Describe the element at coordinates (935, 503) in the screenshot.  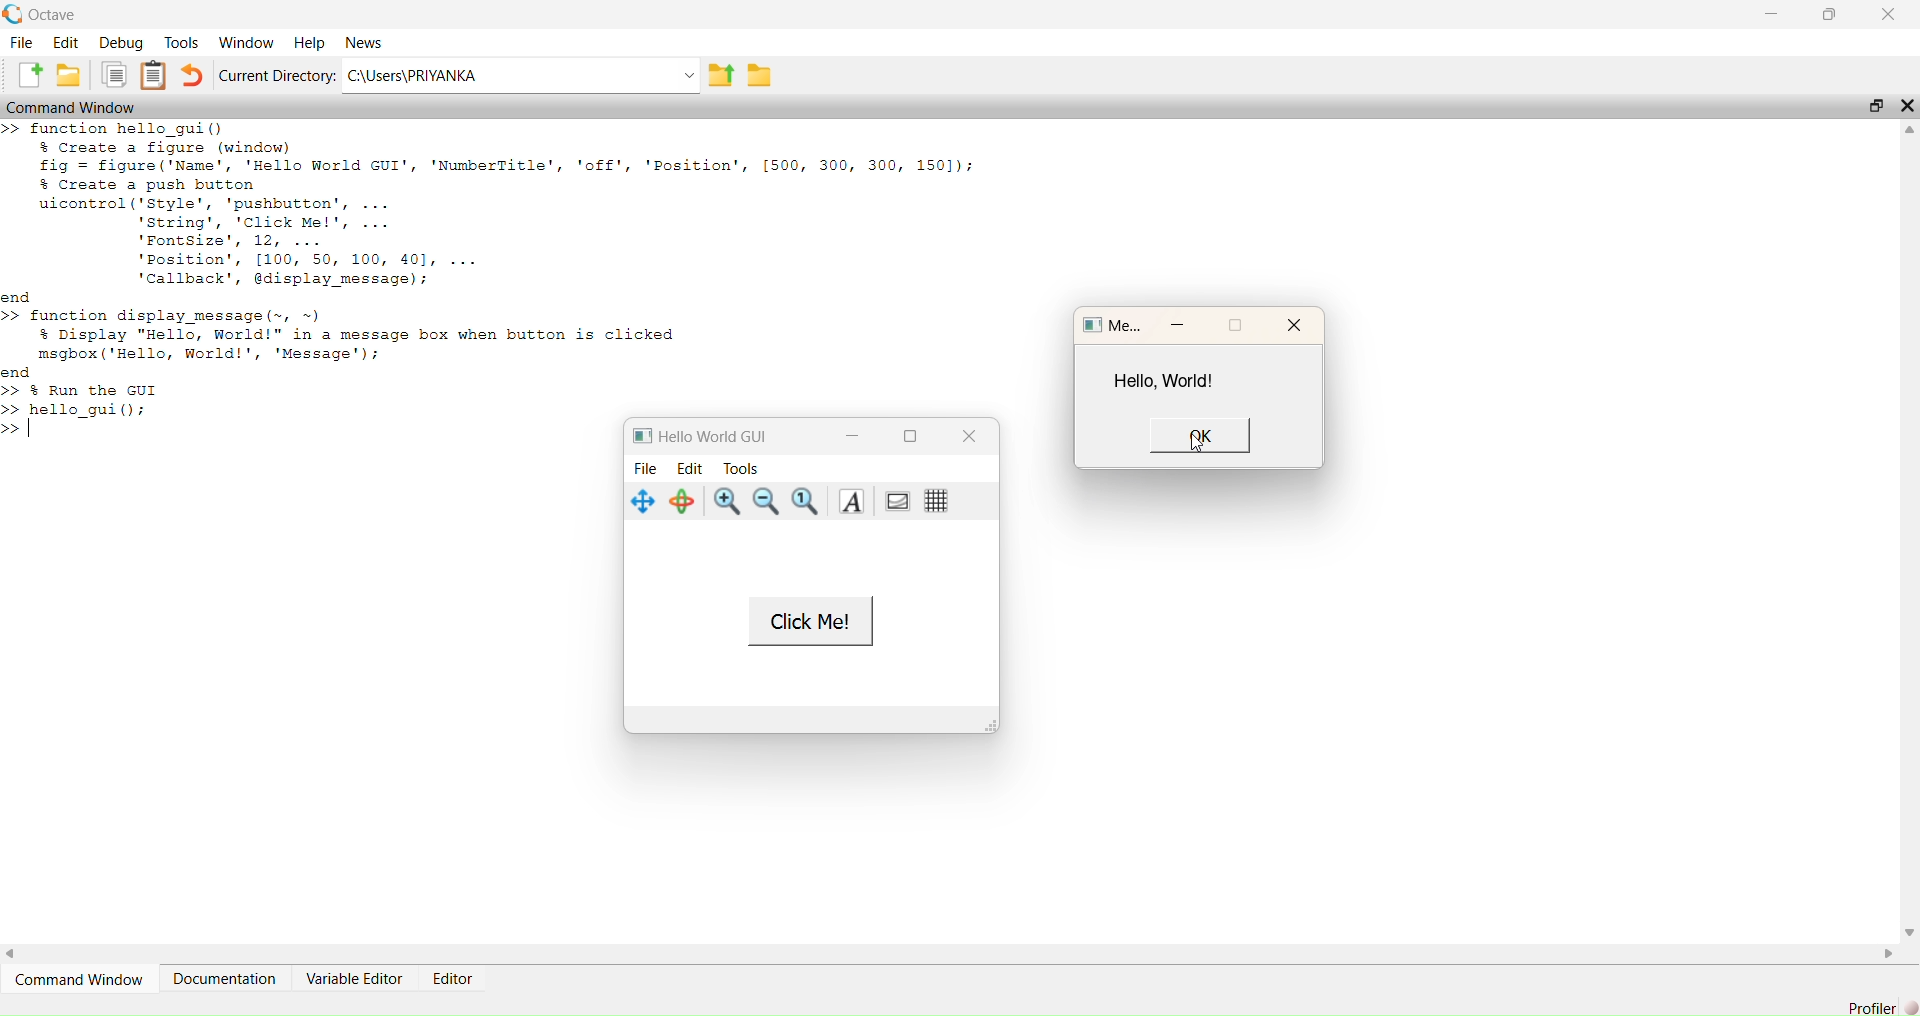
I see `grid` at that location.